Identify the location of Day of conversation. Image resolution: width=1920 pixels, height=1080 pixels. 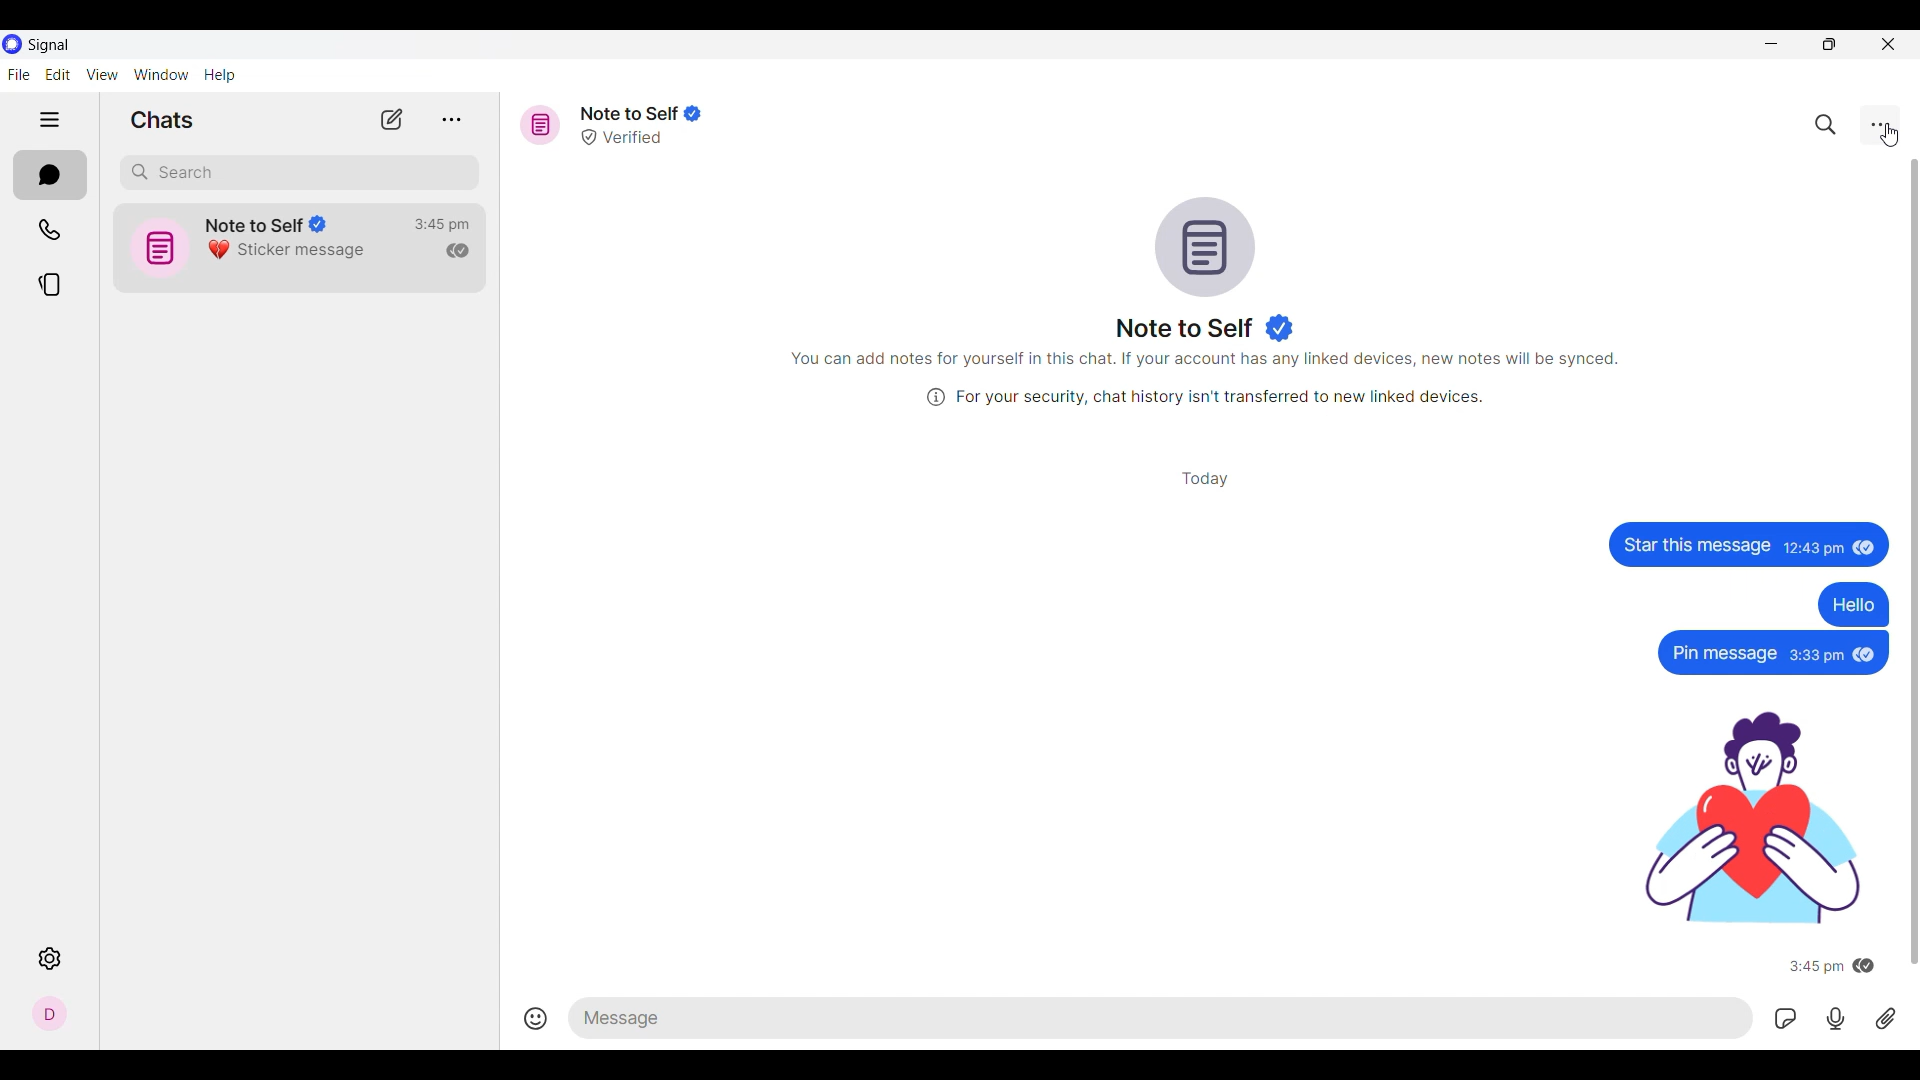
(1205, 478).